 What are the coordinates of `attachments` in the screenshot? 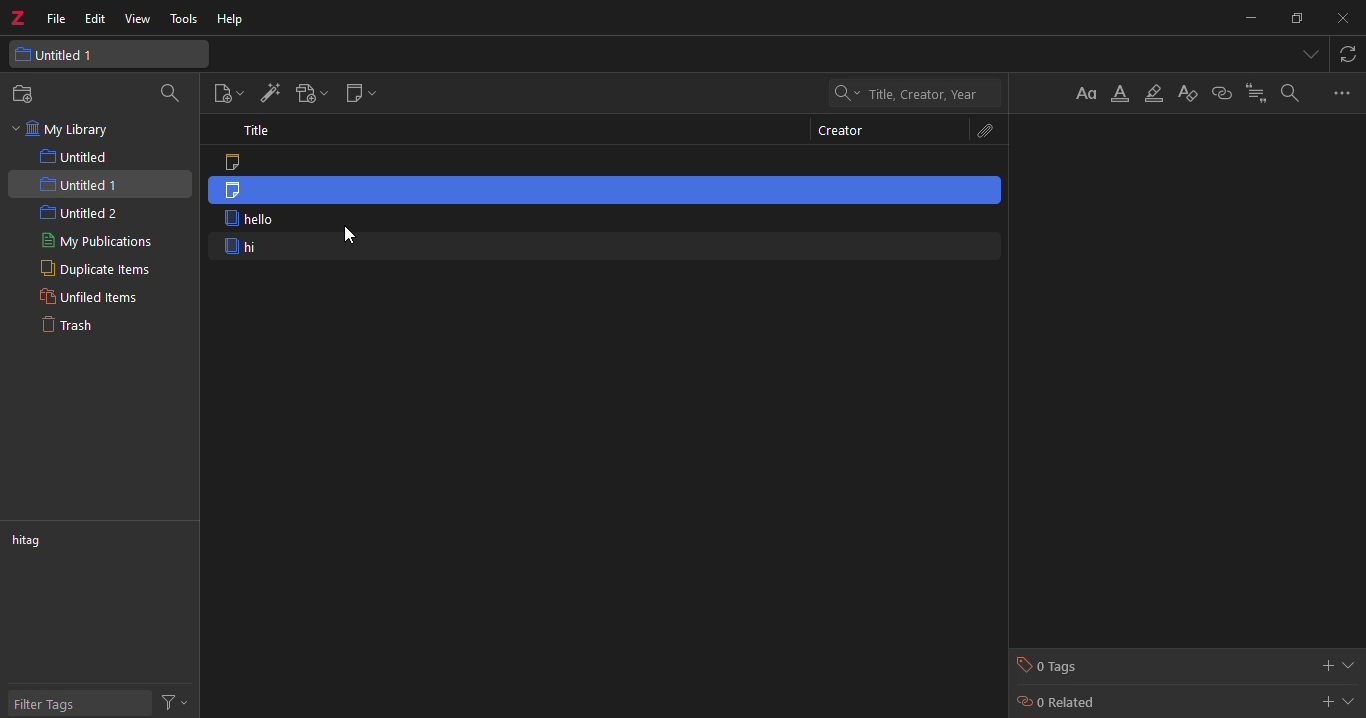 It's located at (984, 130).